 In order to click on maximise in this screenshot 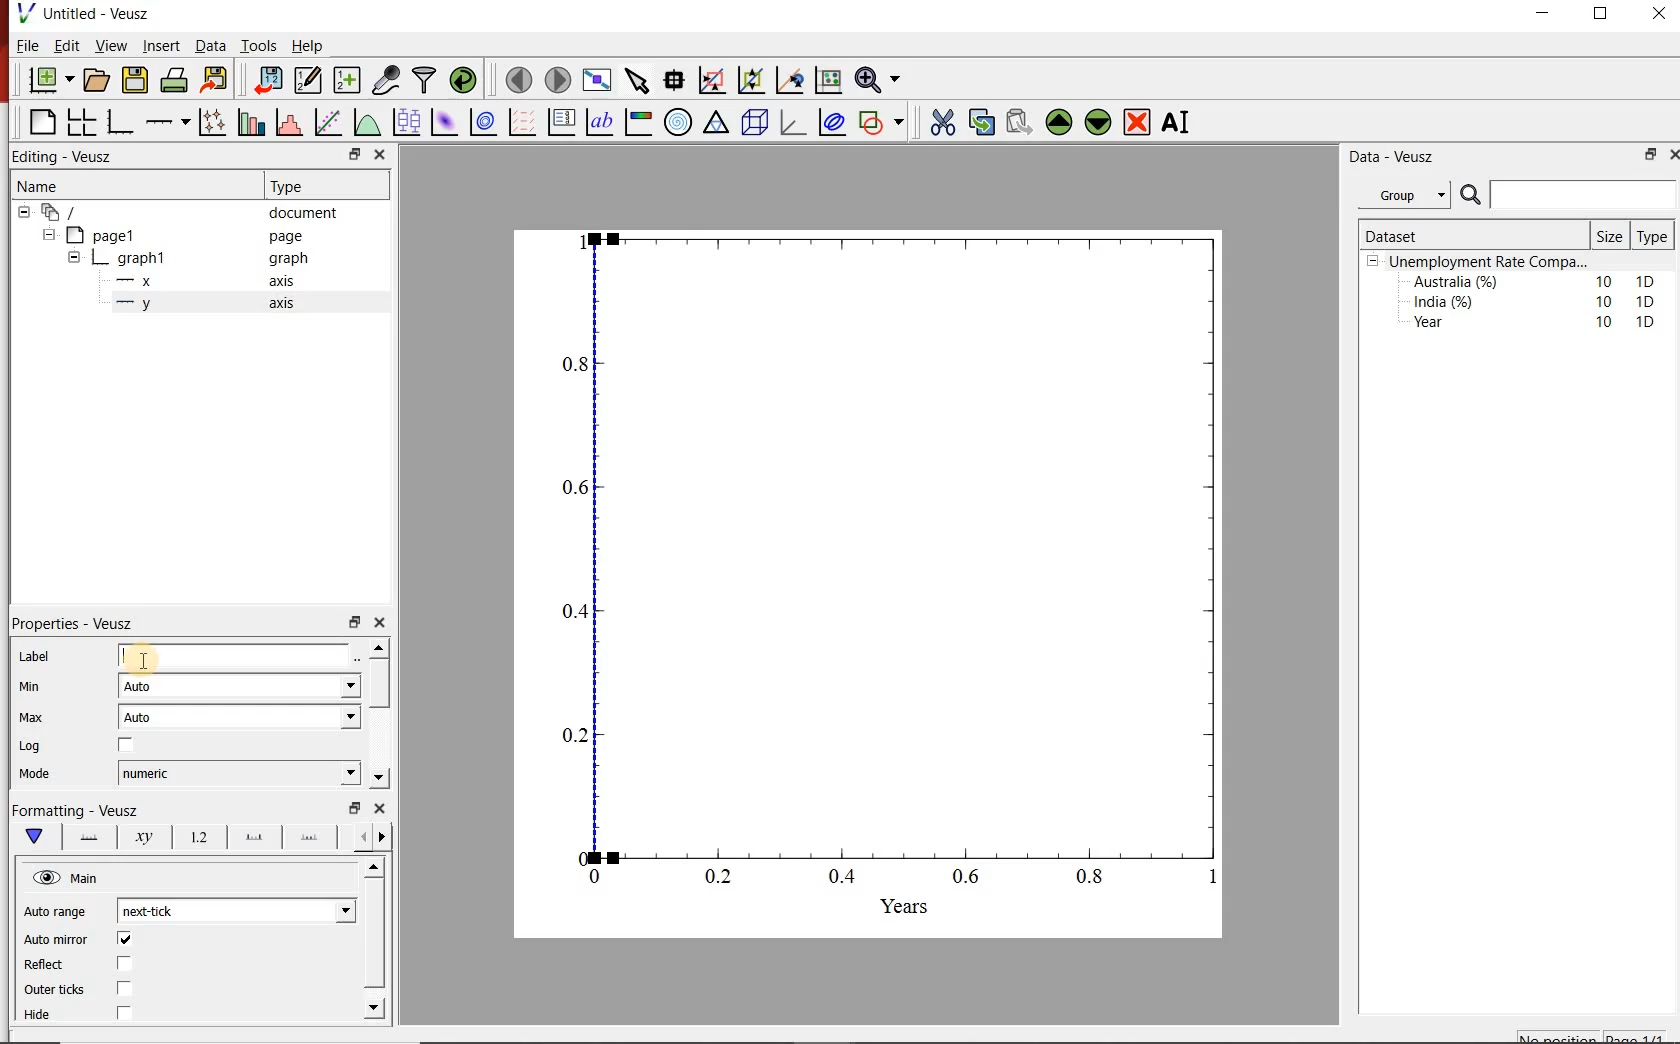, I will do `click(1603, 18)`.